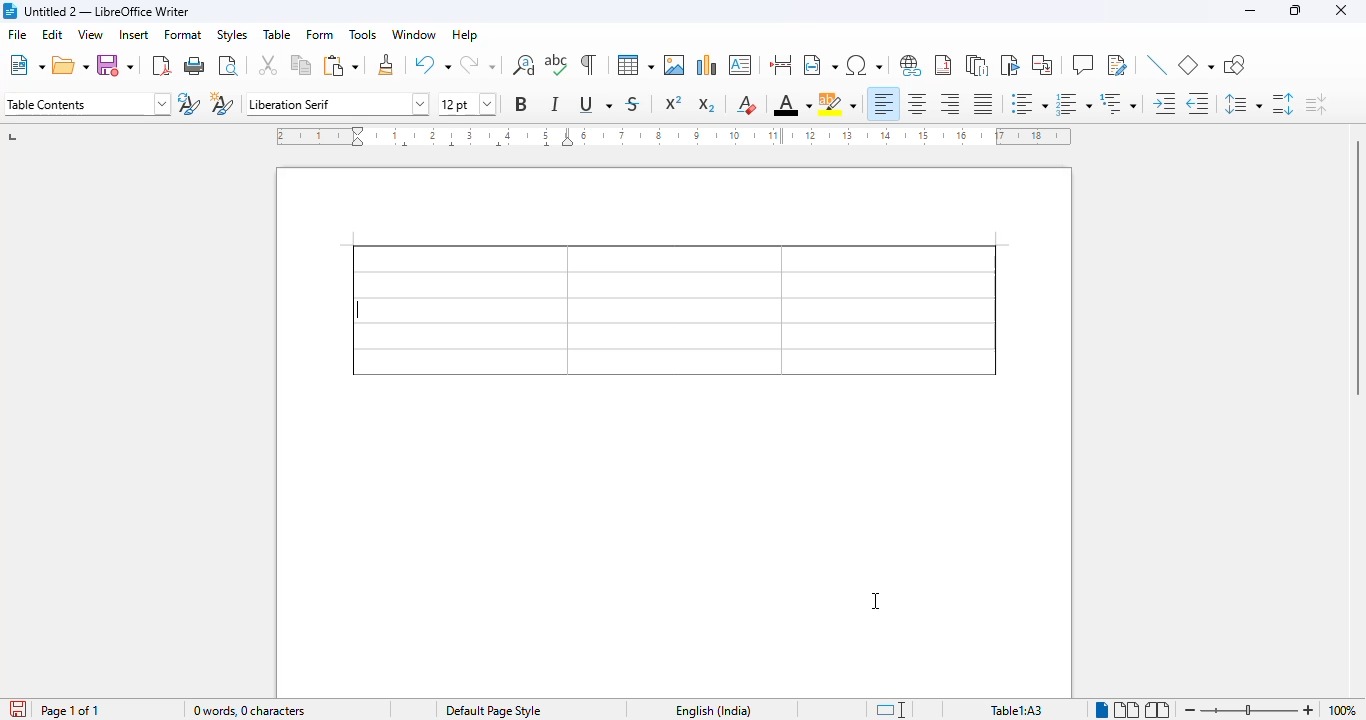  What do you see at coordinates (978, 64) in the screenshot?
I see `insert endnote` at bounding box center [978, 64].